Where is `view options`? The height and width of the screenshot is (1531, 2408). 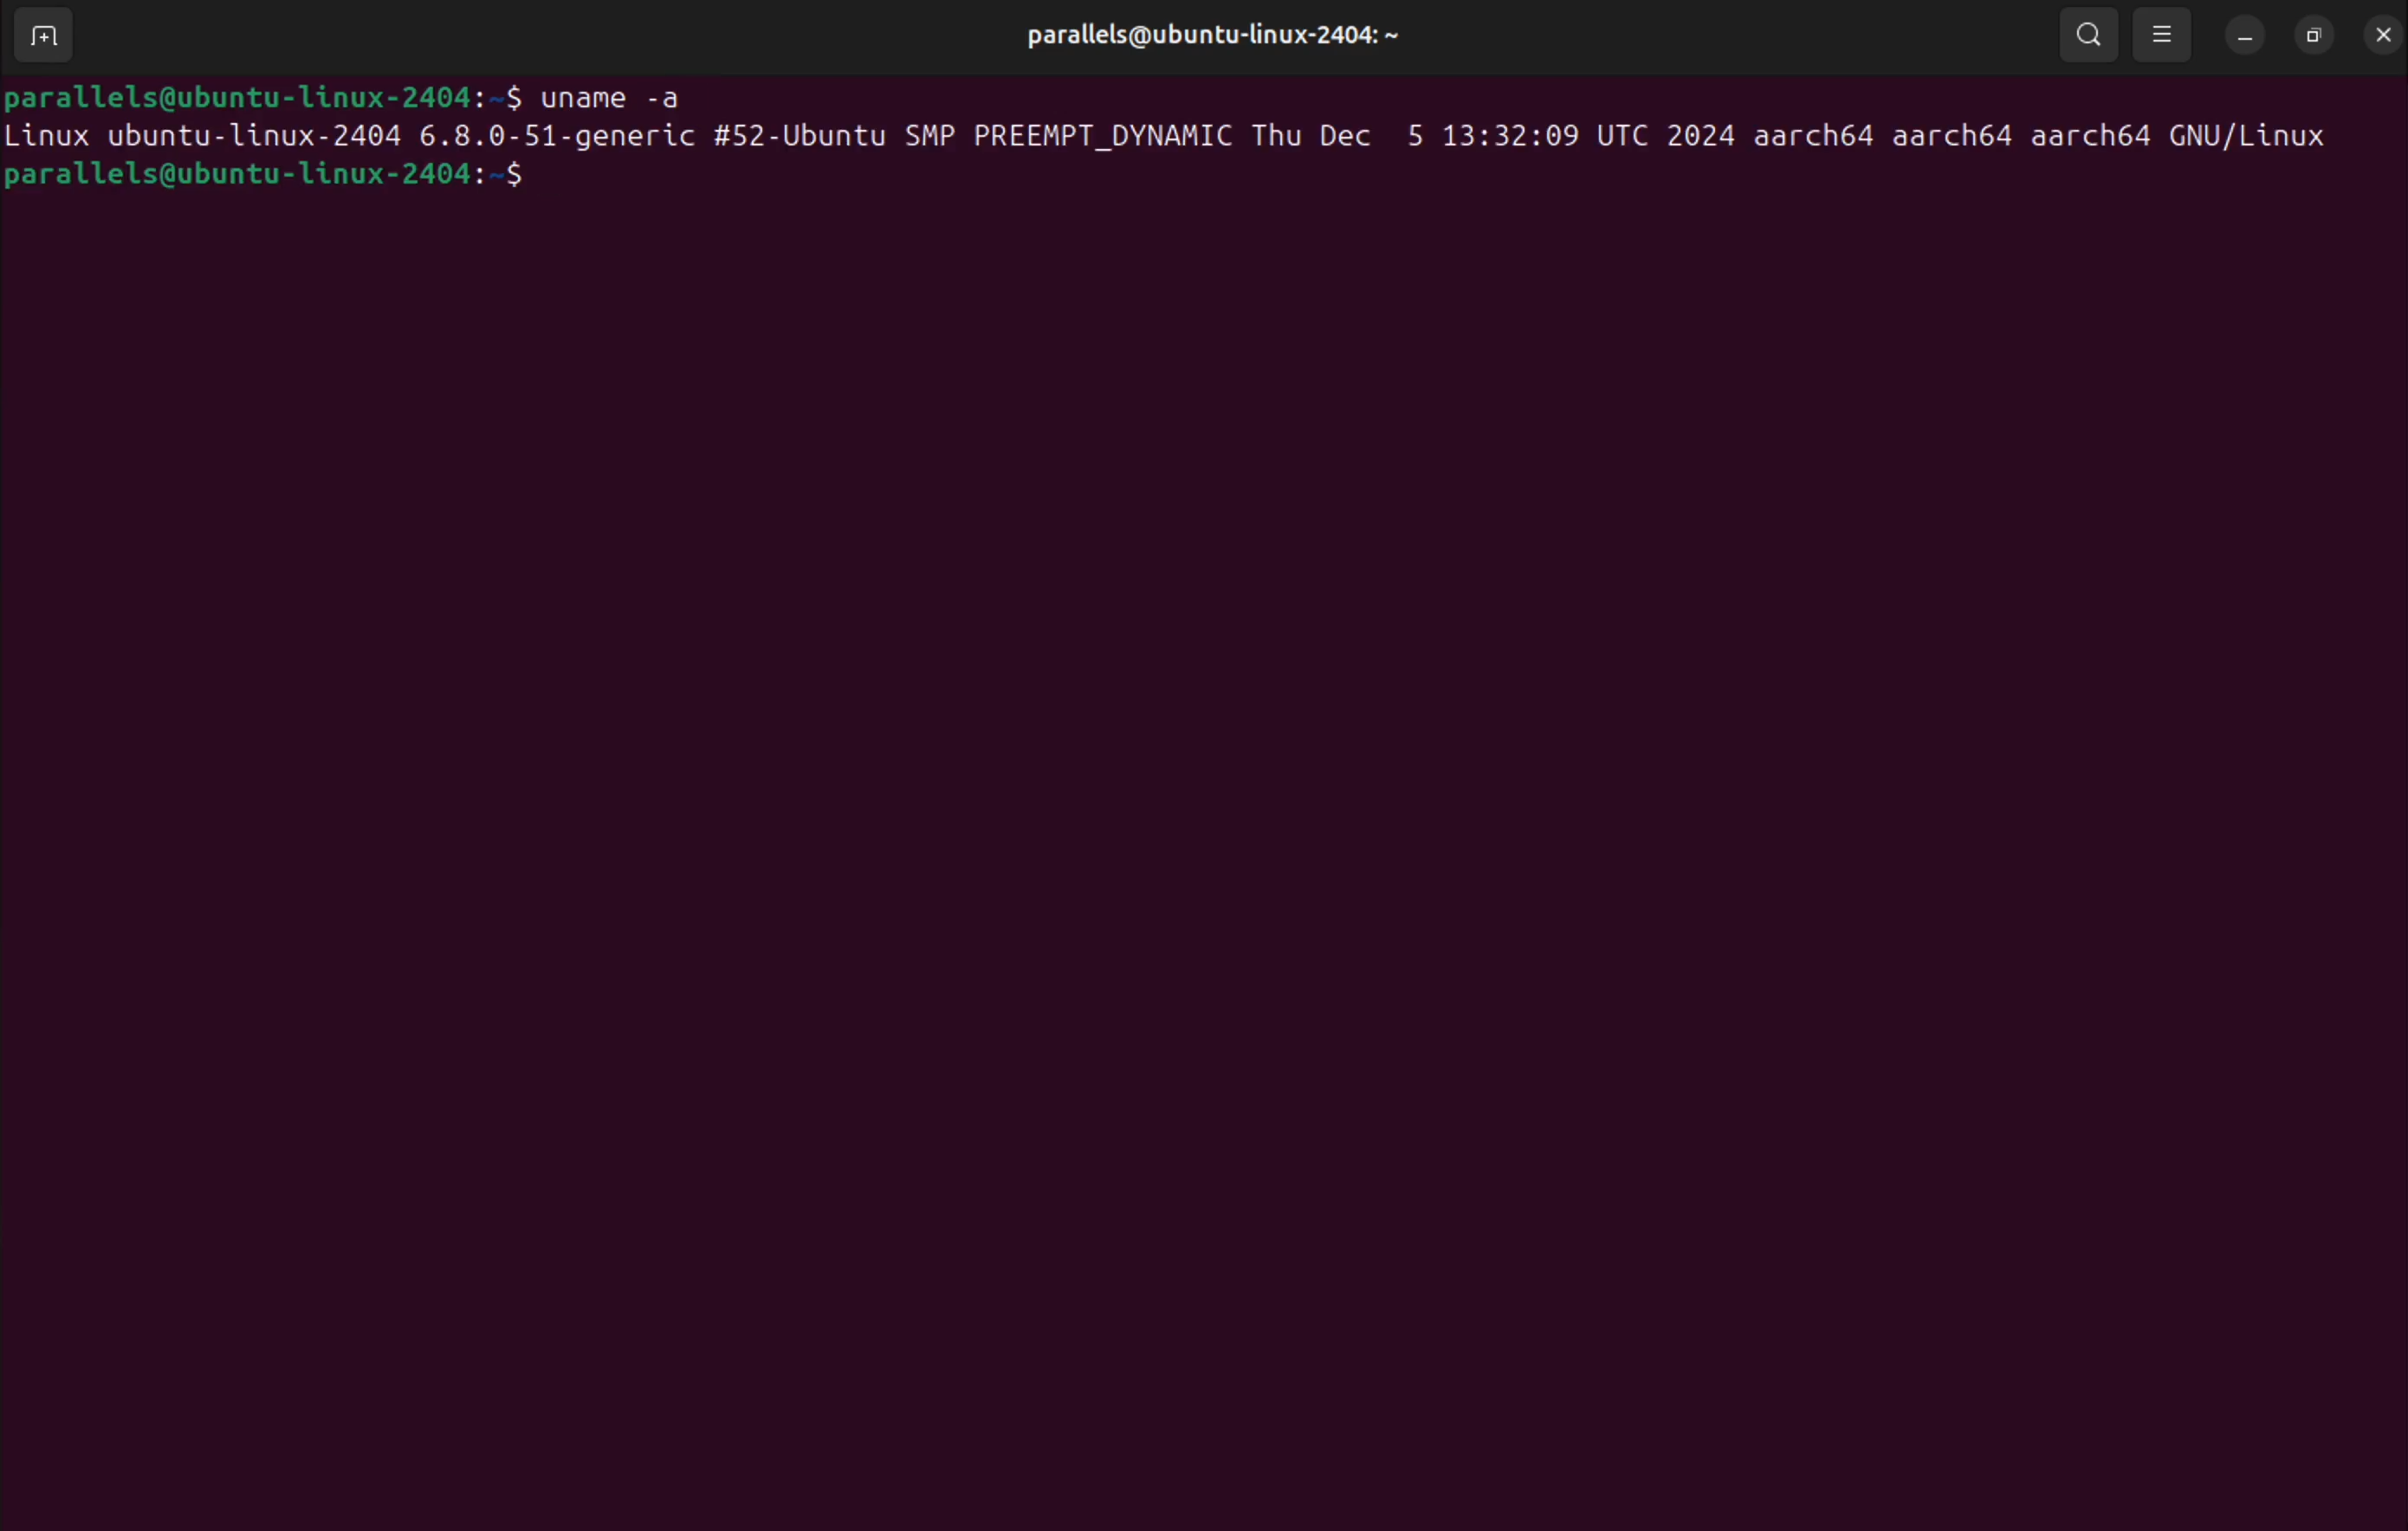 view options is located at coordinates (2165, 33).